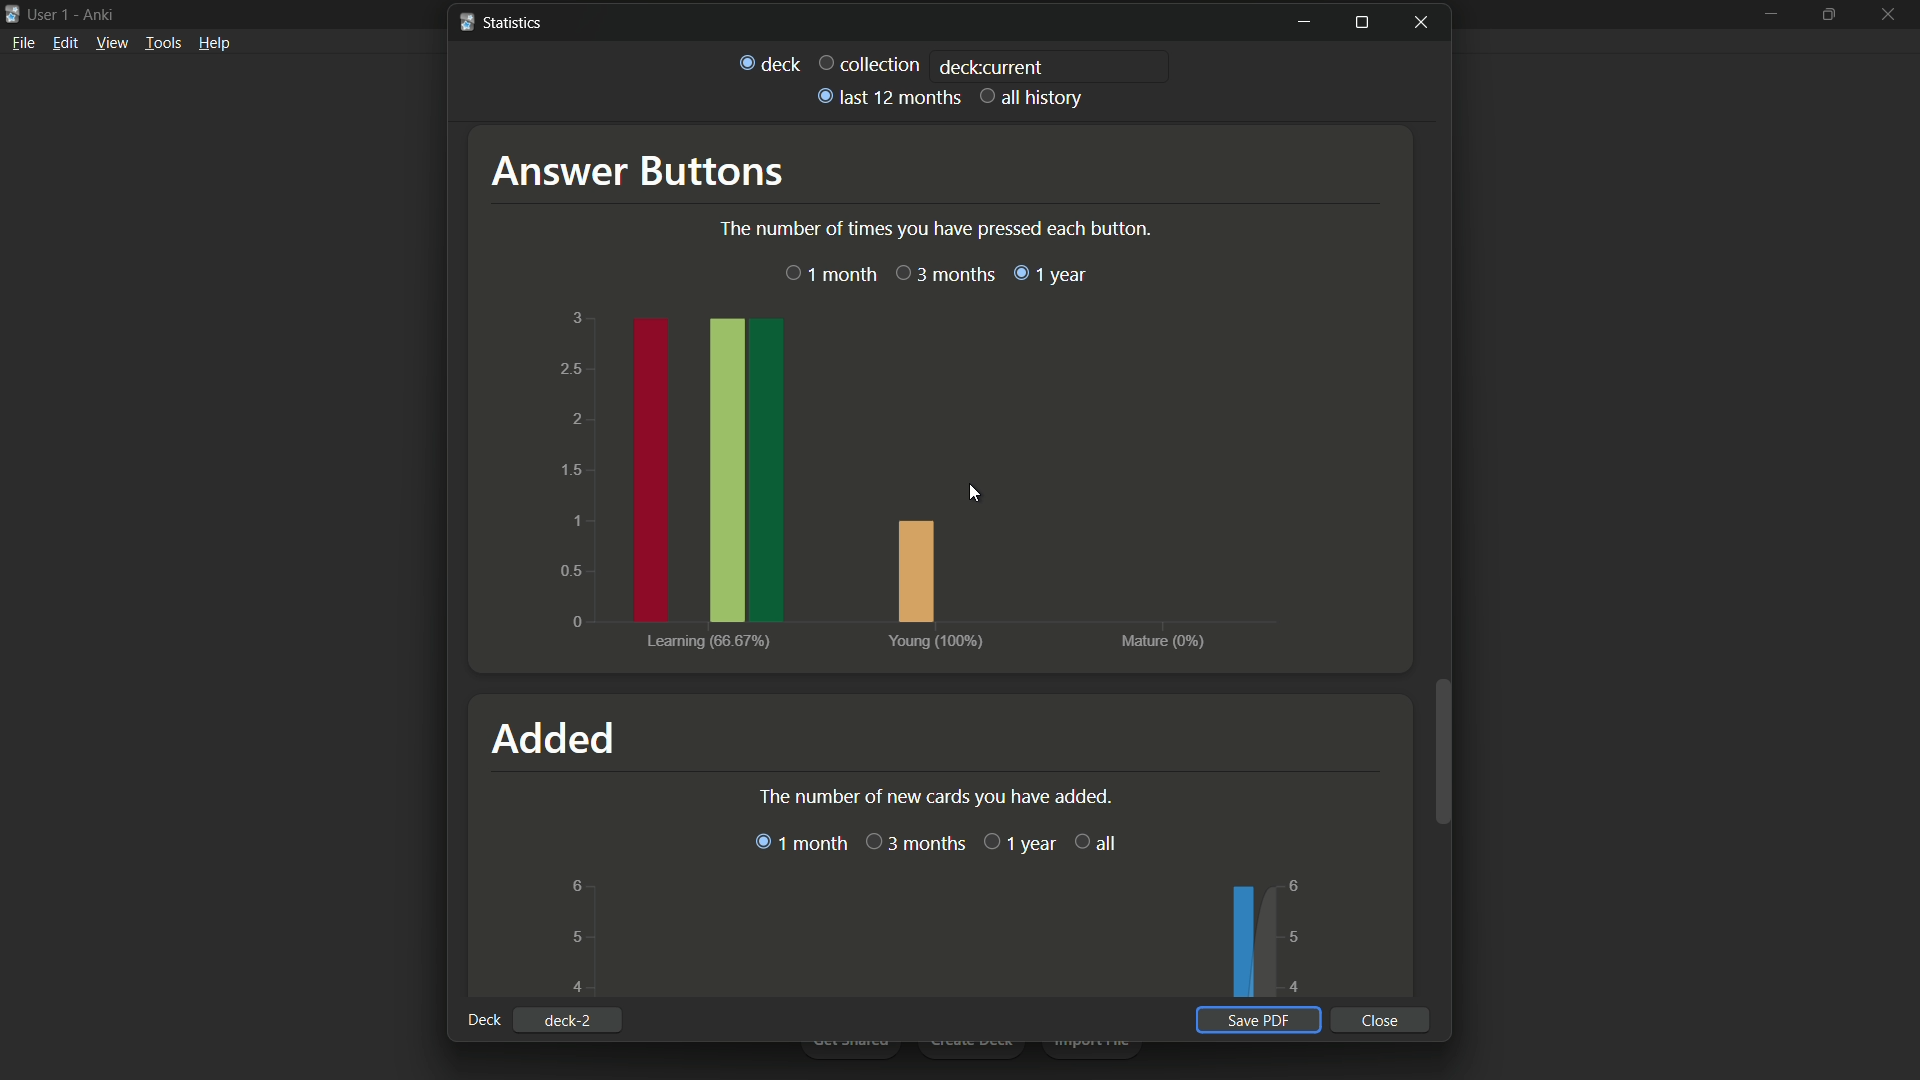  What do you see at coordinates (769, 64) in the screenshot?
I see `Deck` at bounding box center [769, 64].